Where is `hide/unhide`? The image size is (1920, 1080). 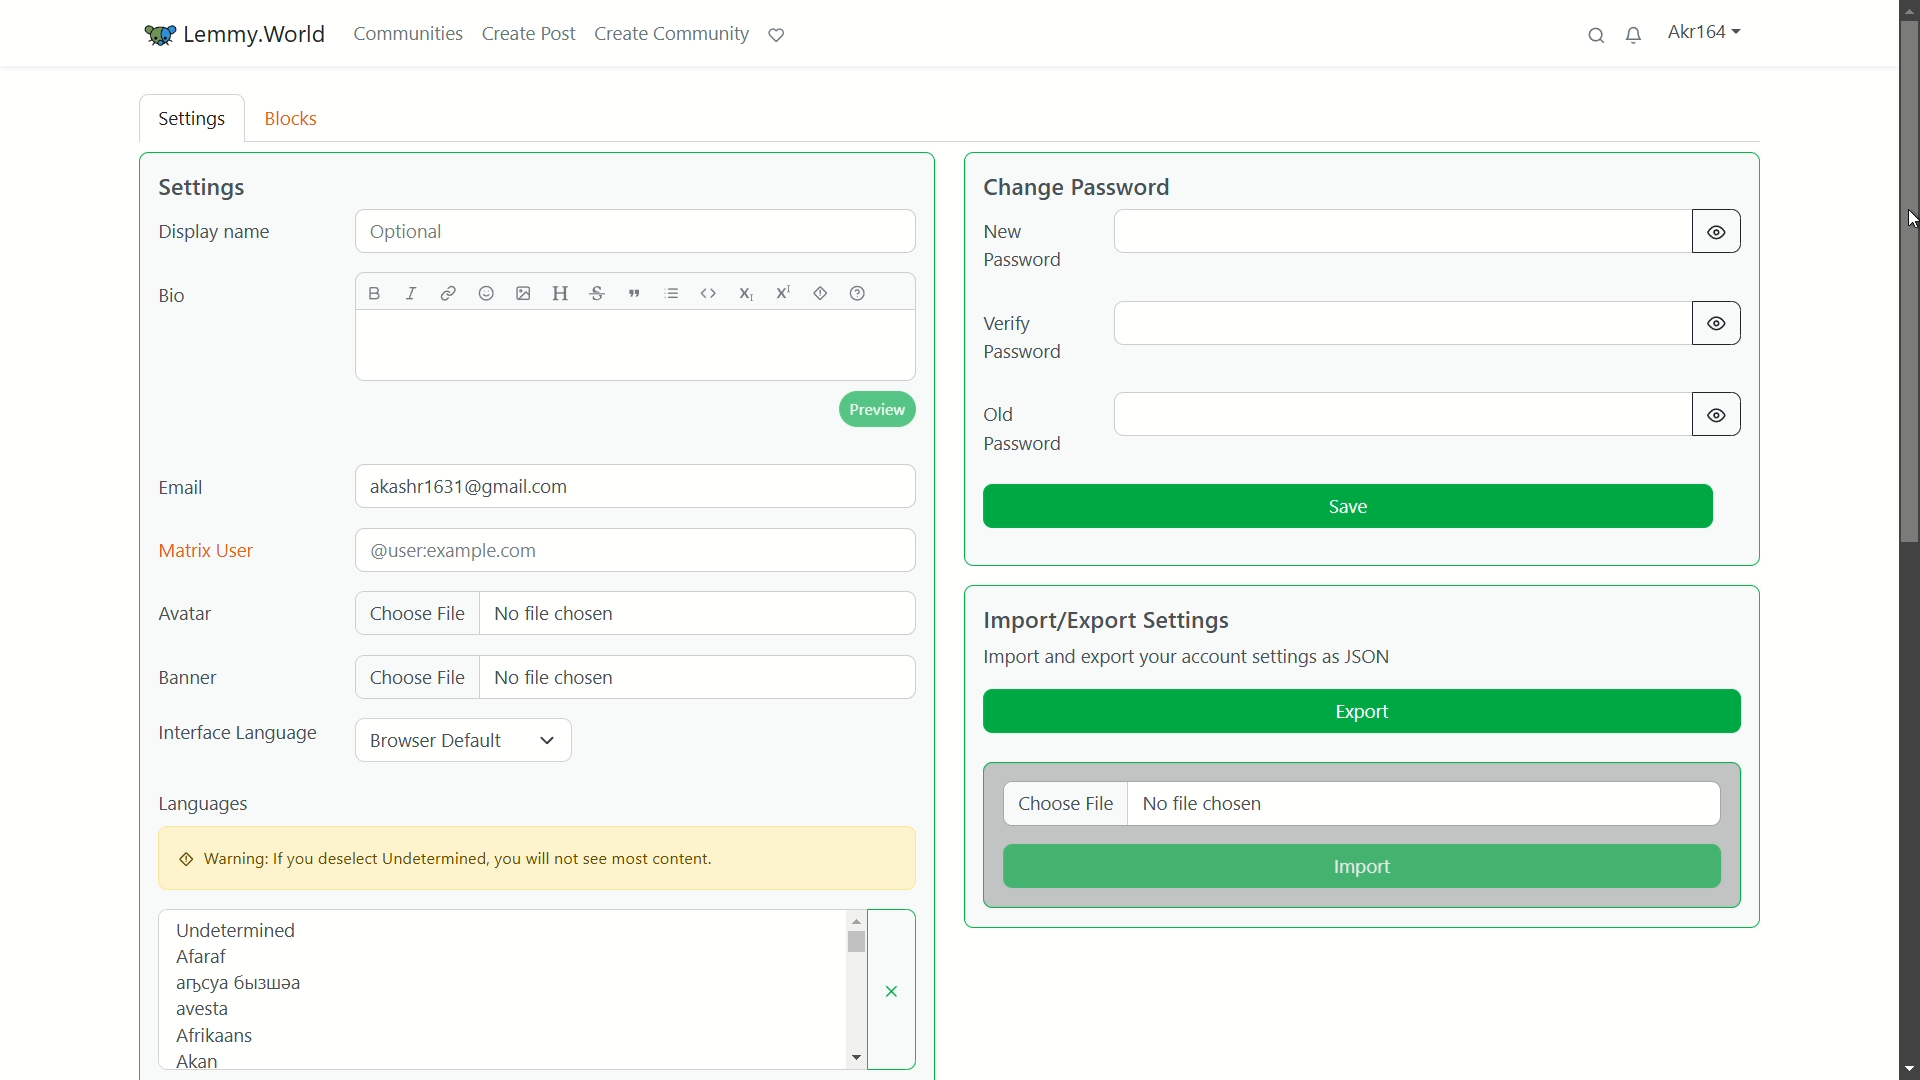 hide/unhide is located at coordinates (1718, 414).